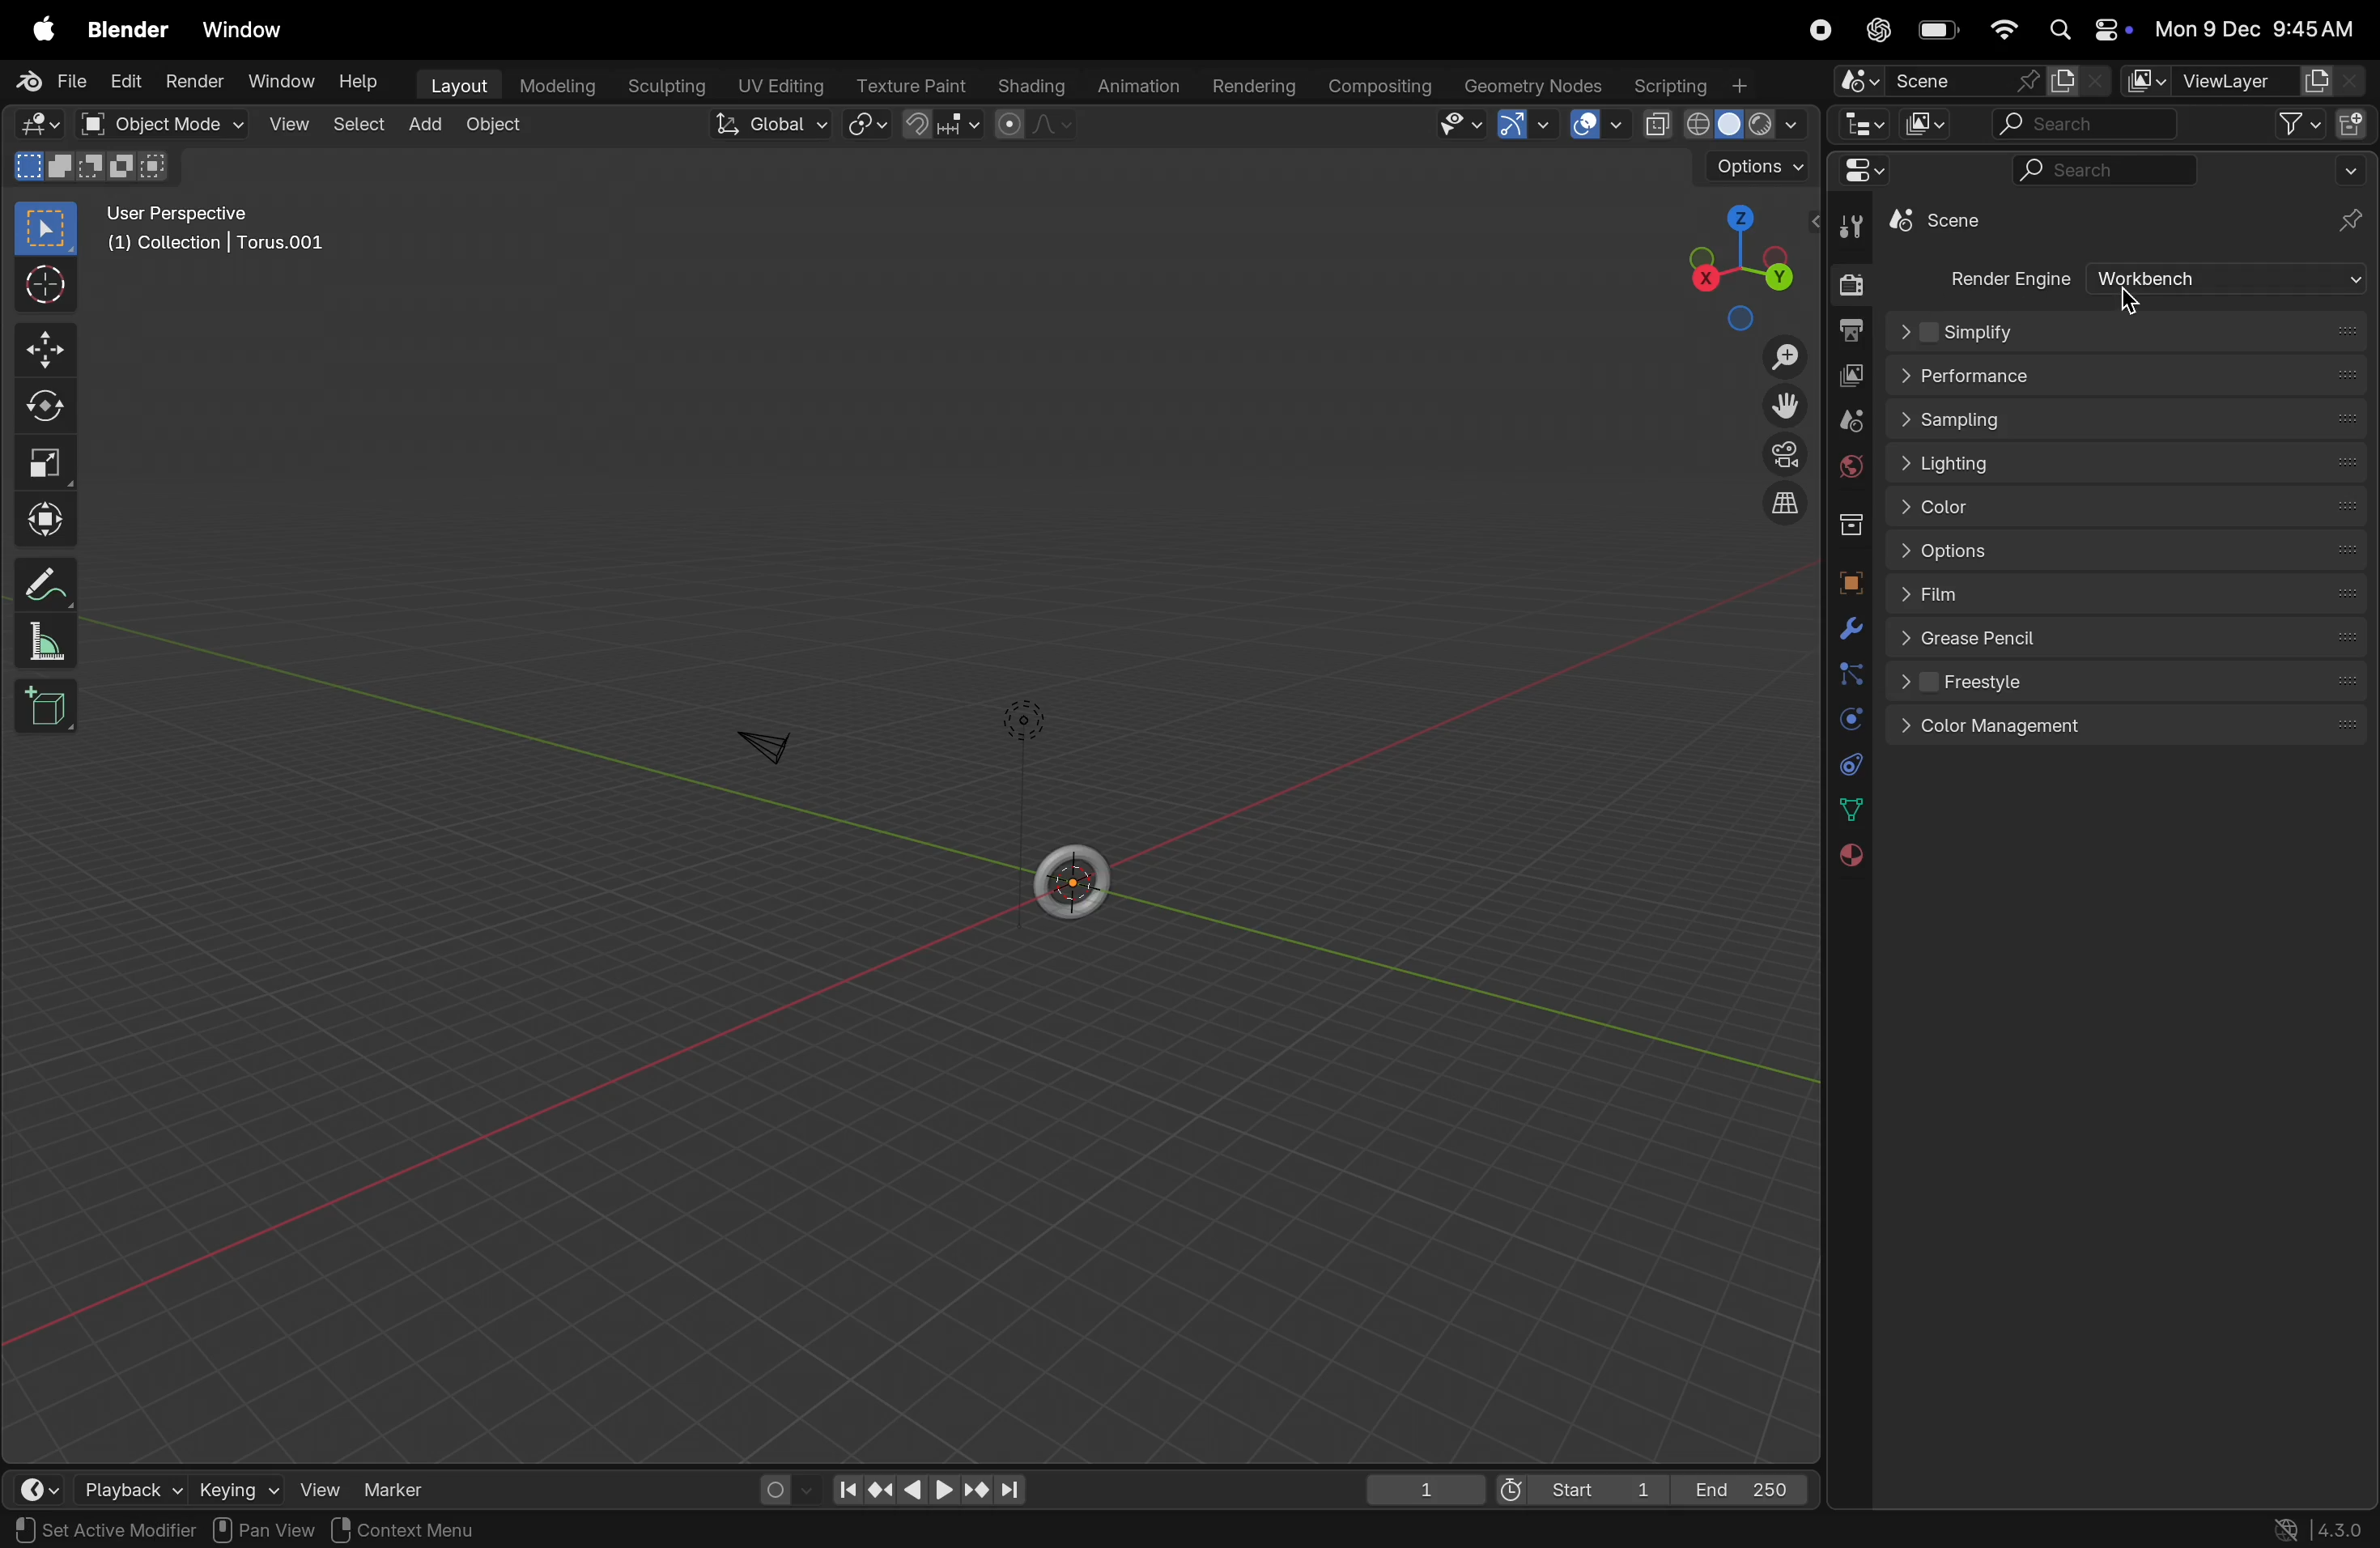 This screenshot has width=2380, height=1548. What do you see at coordinates (930, 1493) in the screenshot?
I see `play back controls` at bounding box center [930, 1493].